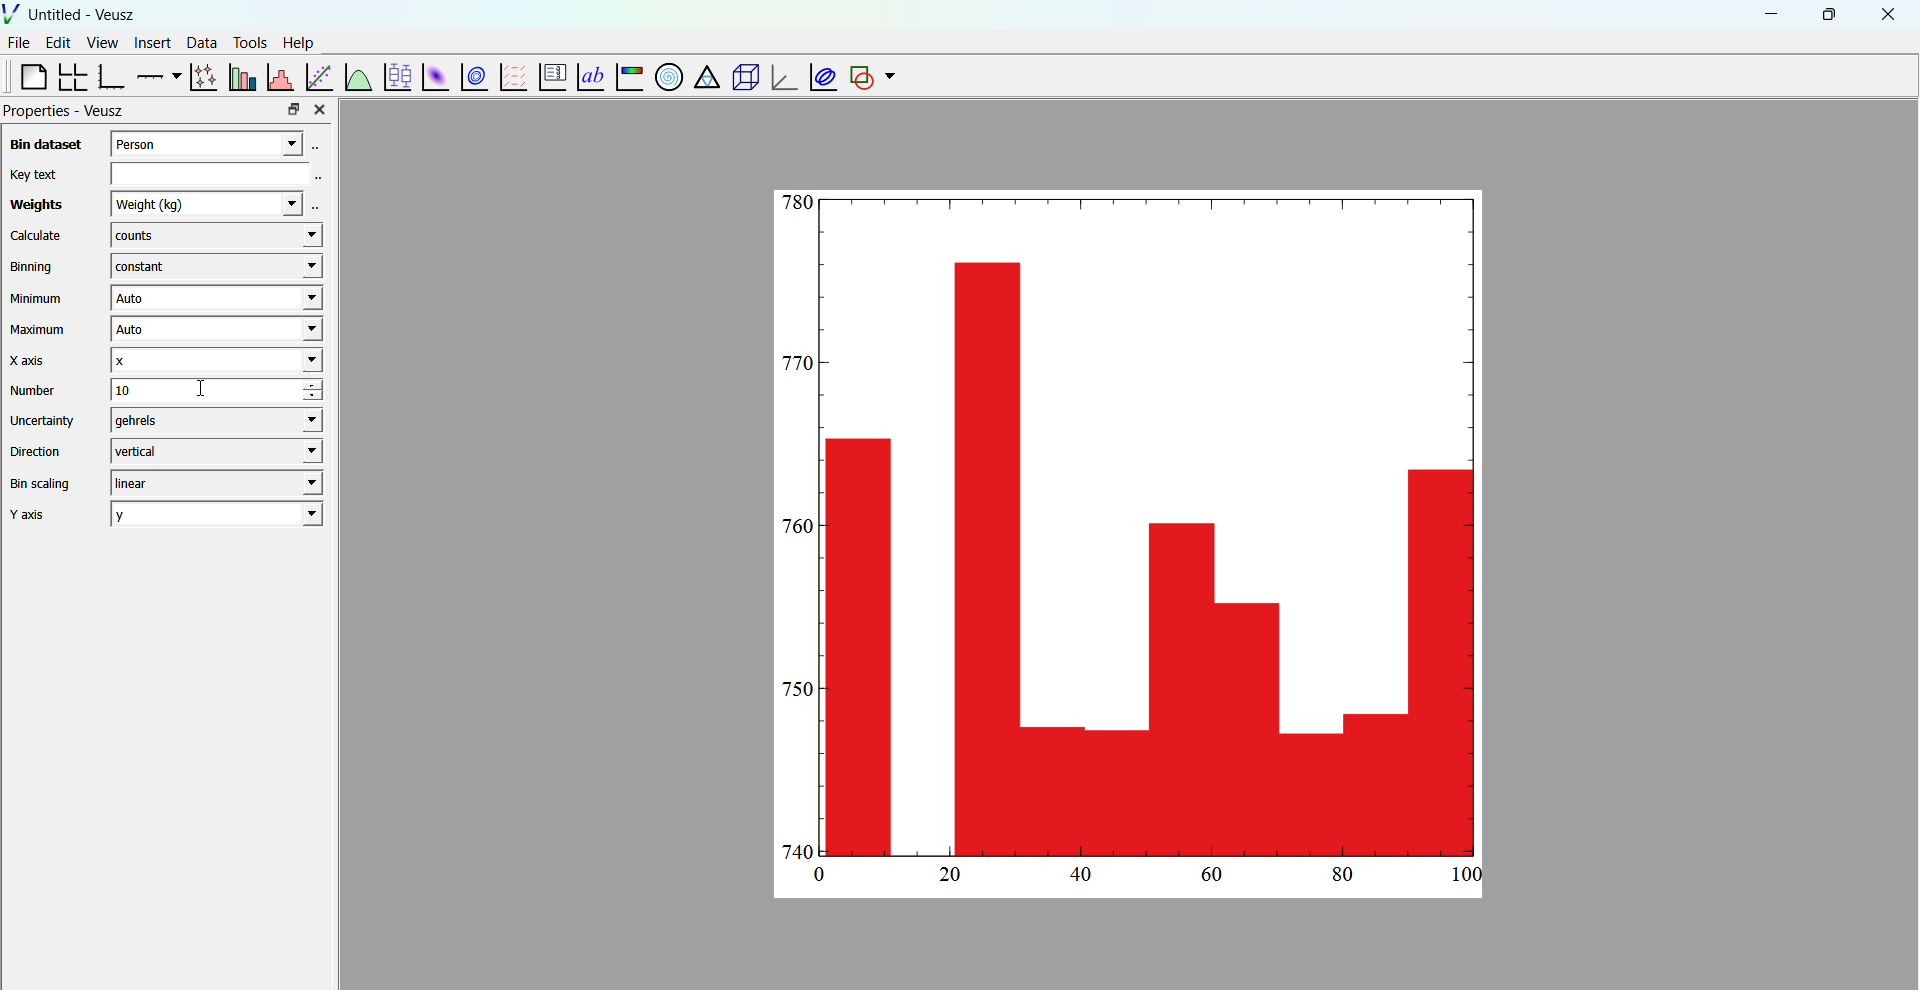 This screenshot has width=1920, height=990. I want to click on plot bar chats, so click(240, 77).